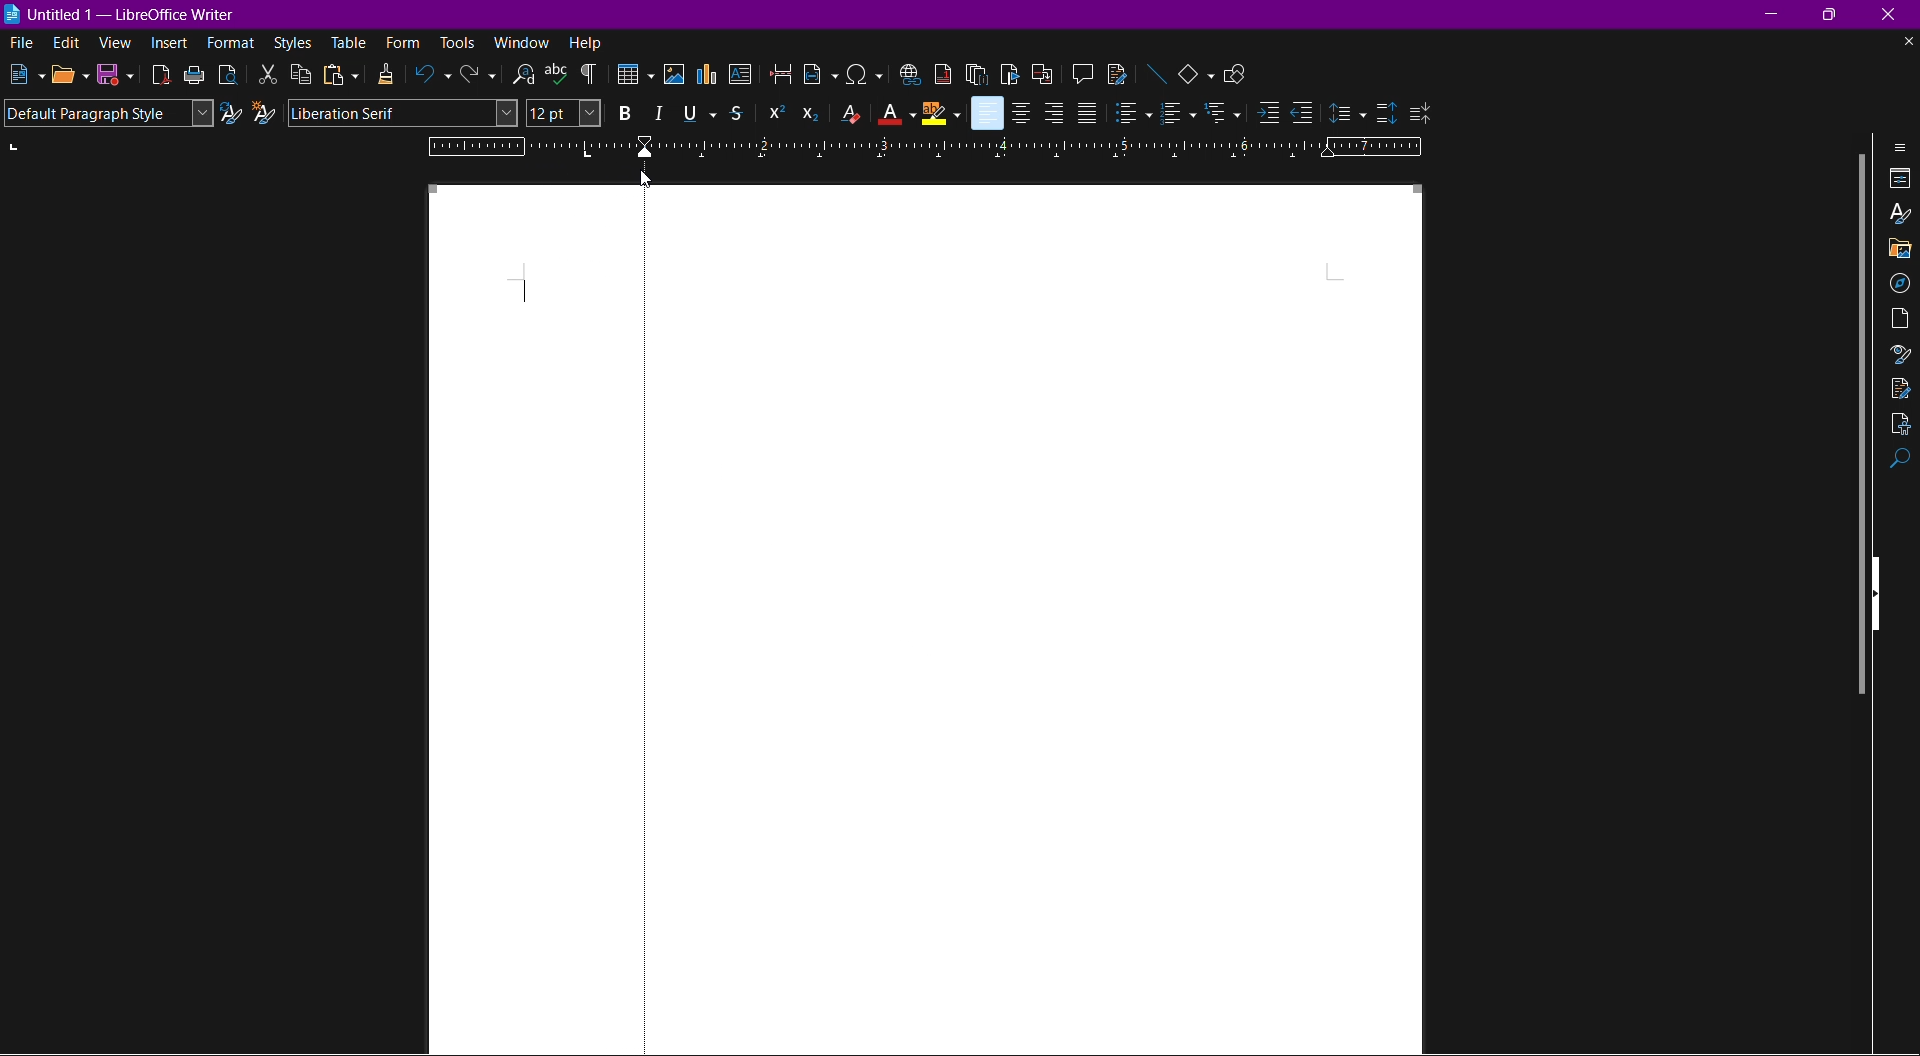 This screenshot has height=1056, width=1920. I want to click on Toggle Print View, so click(226, 74).